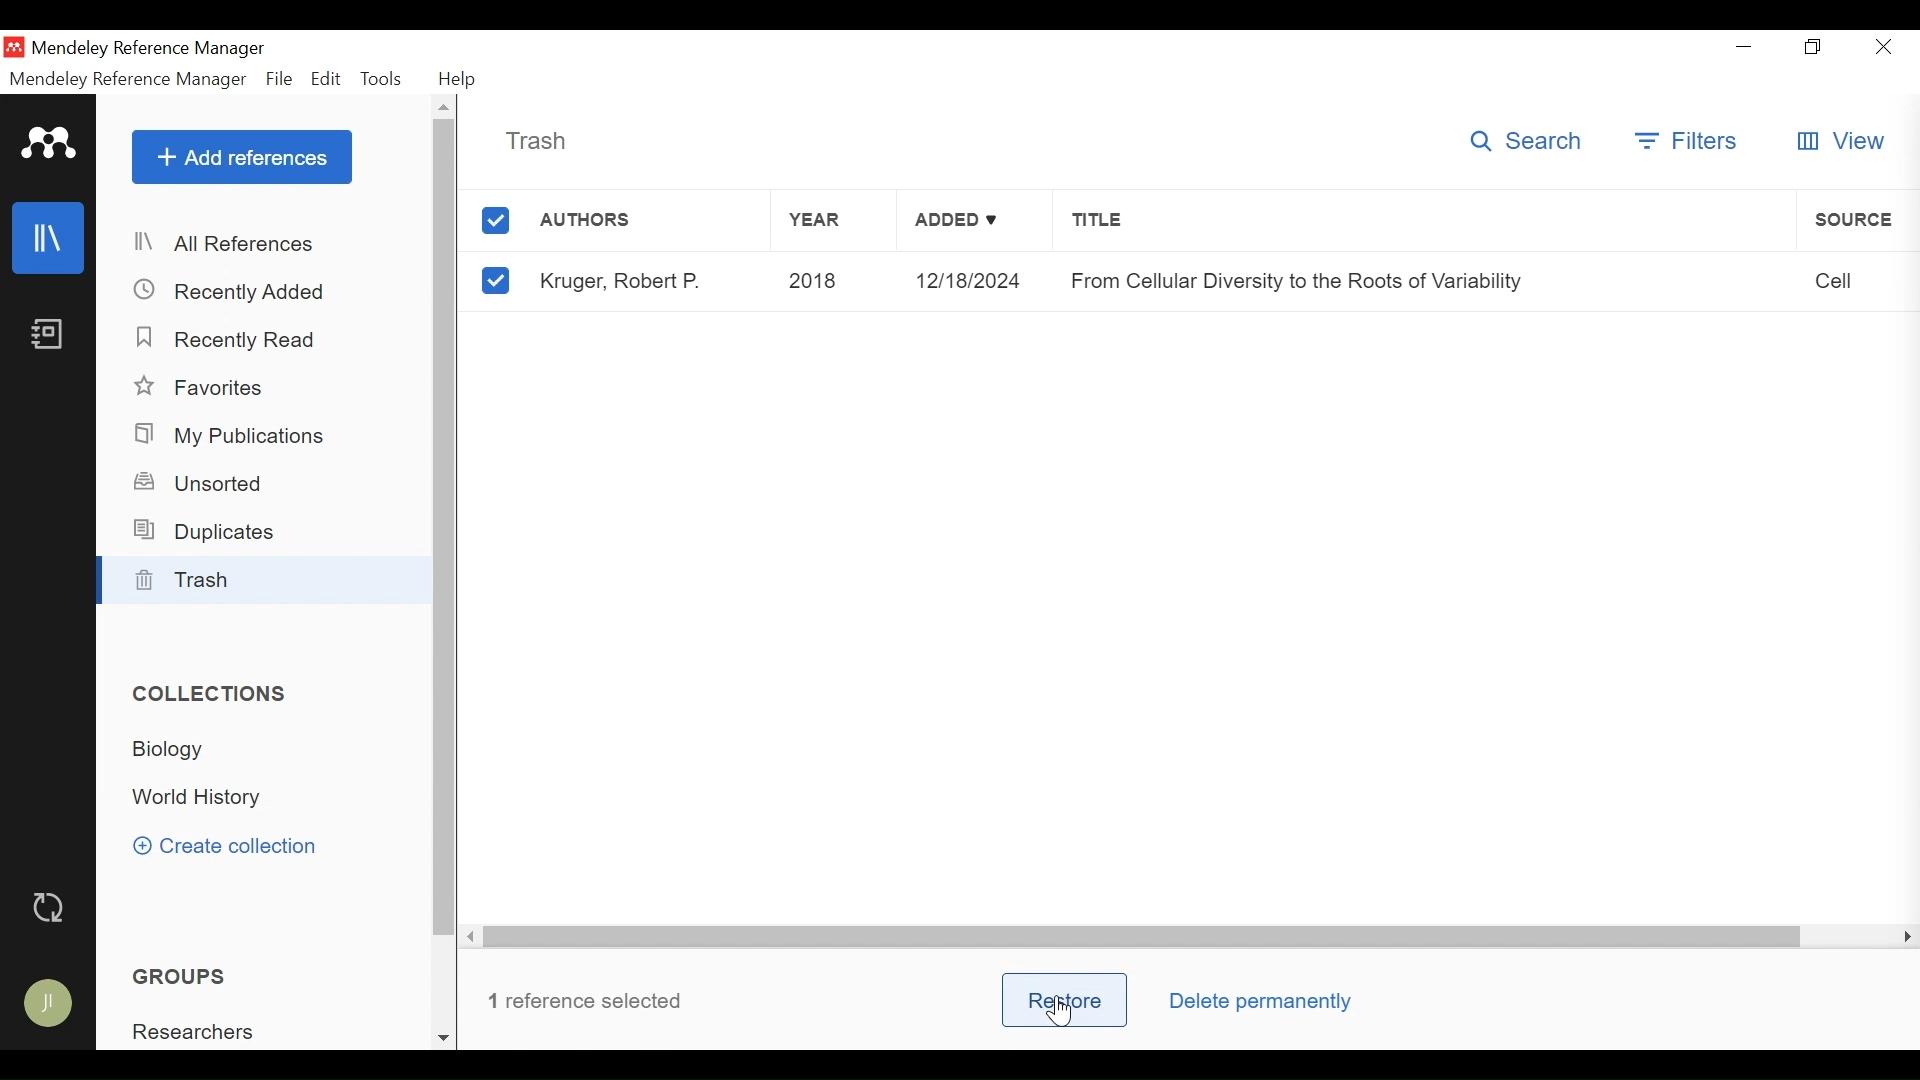  I want to click on Title, so click(1426, 224).